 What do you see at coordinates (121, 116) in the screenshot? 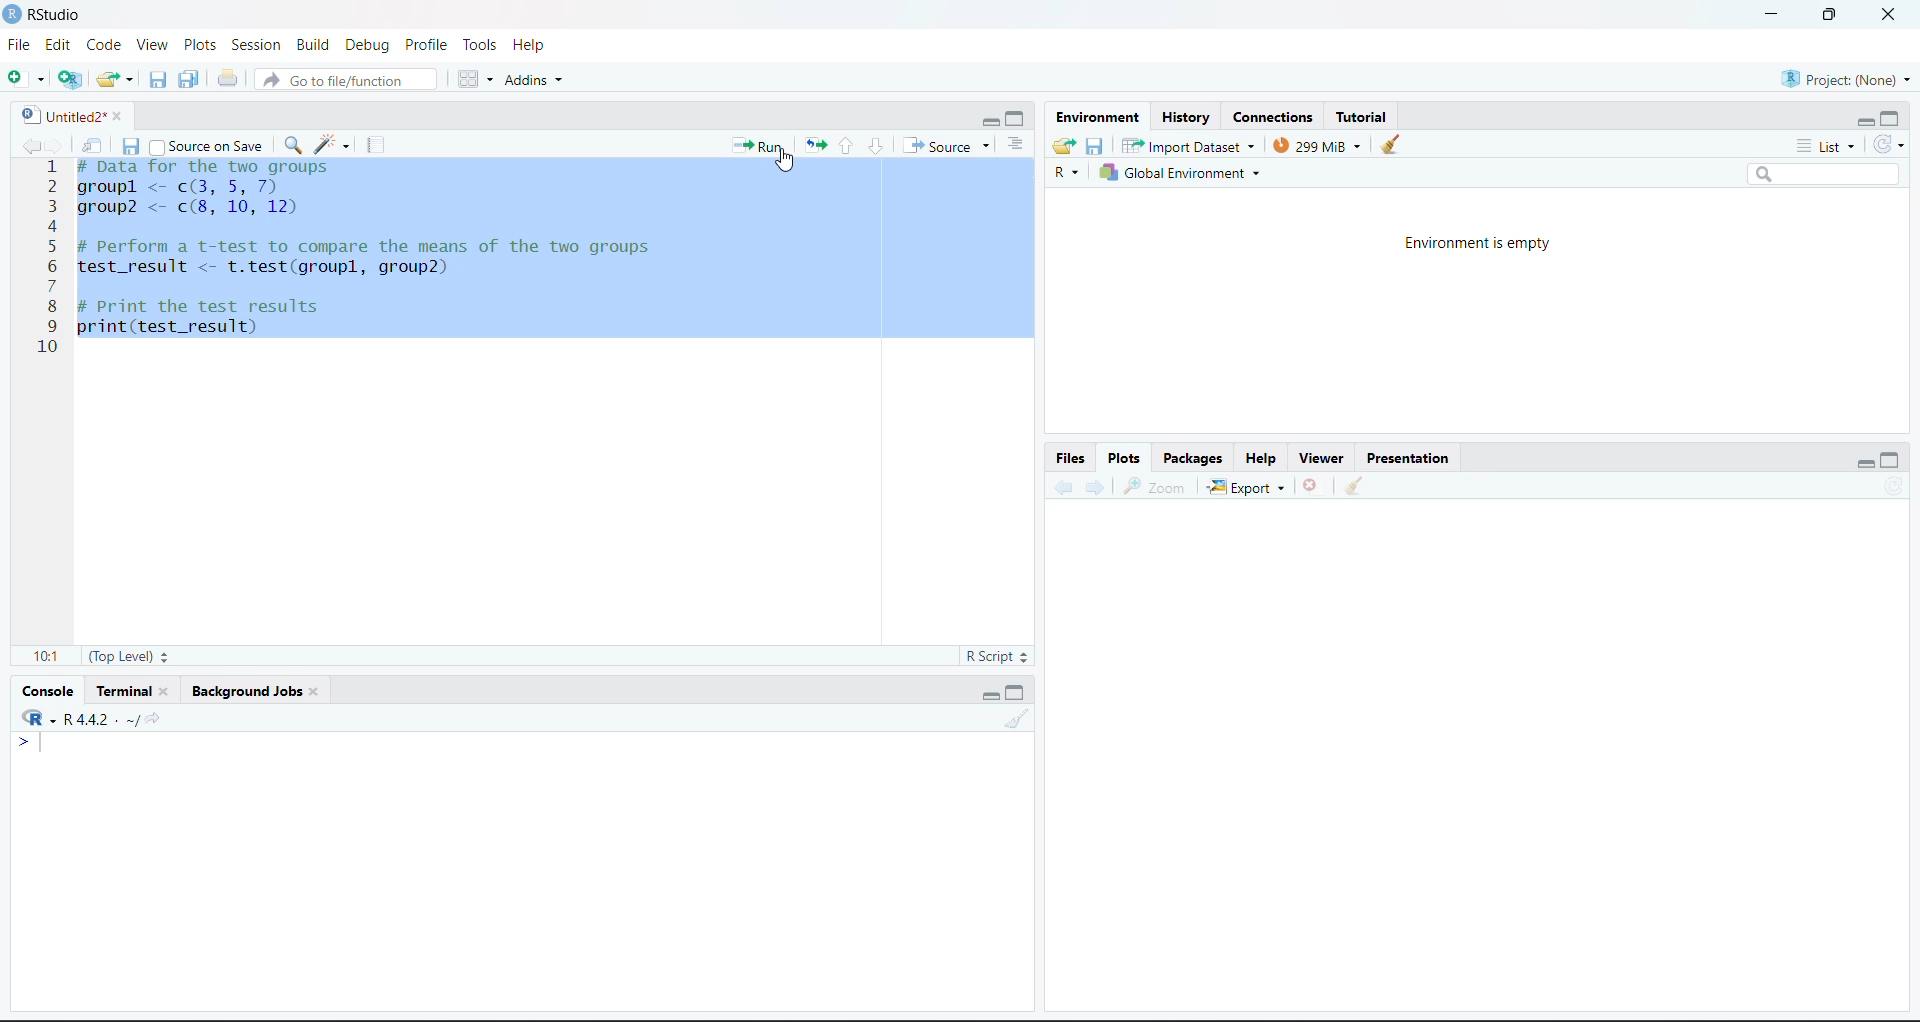
I see `close` at bounding box center [121, 116].